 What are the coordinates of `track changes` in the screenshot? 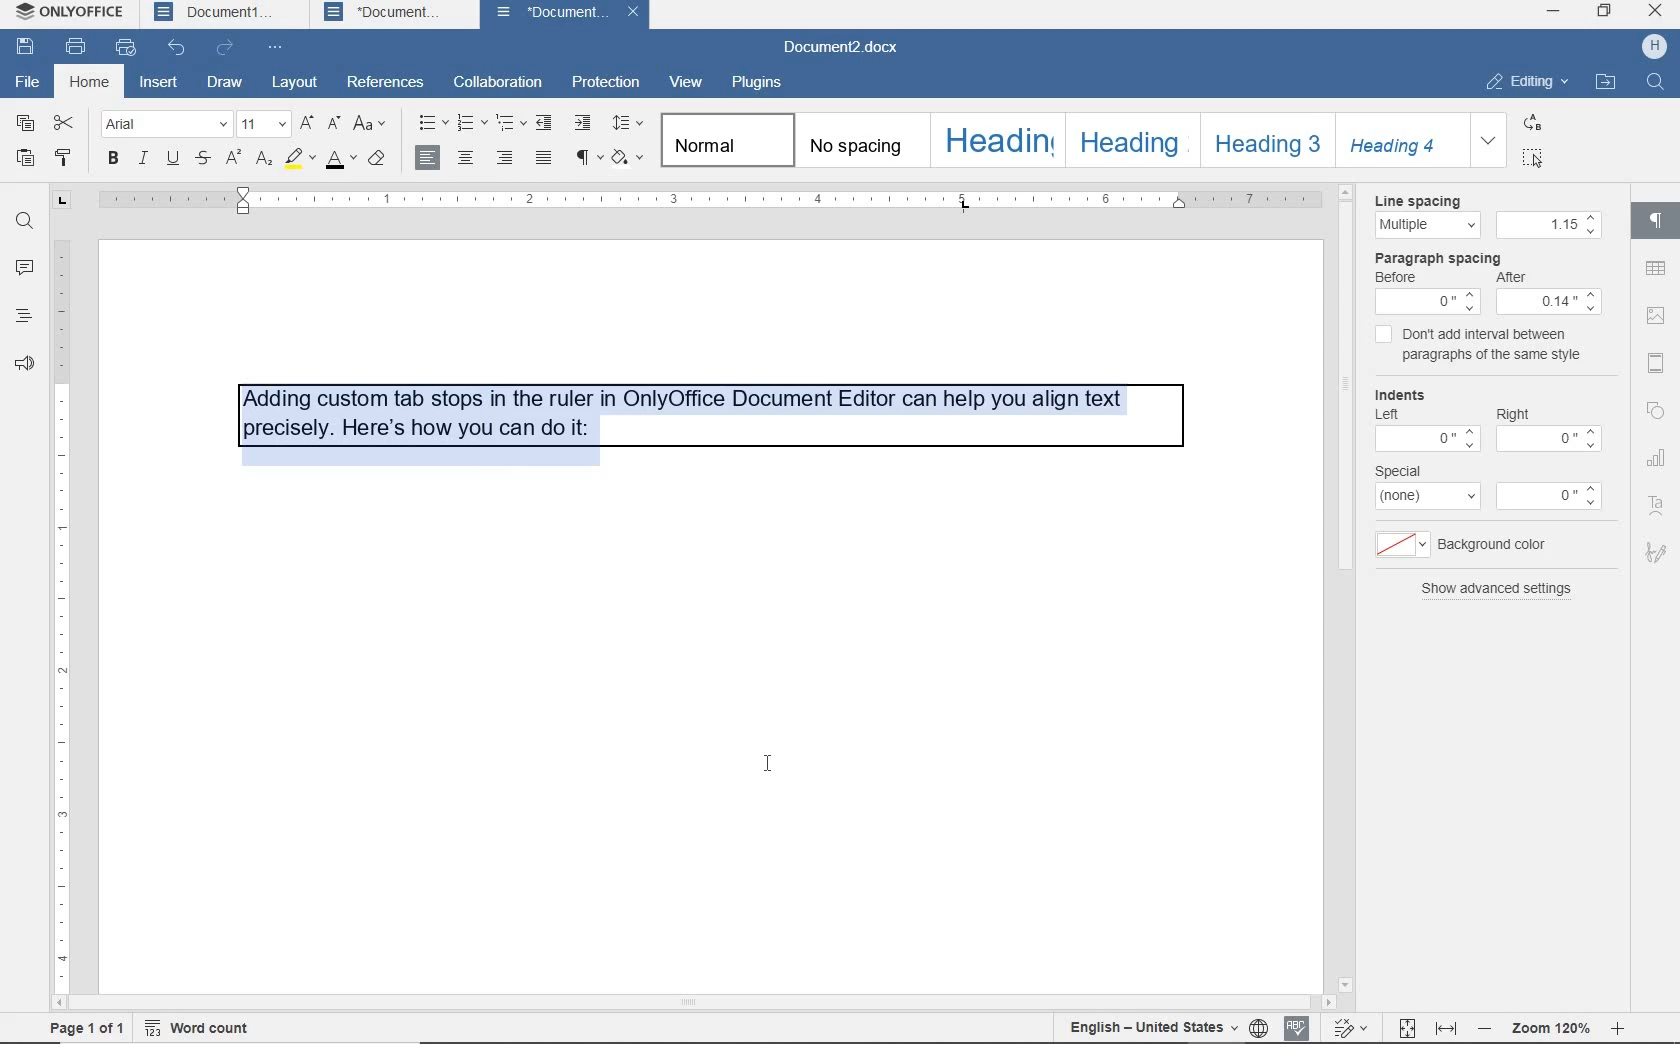 It's located at (1152, 1030).